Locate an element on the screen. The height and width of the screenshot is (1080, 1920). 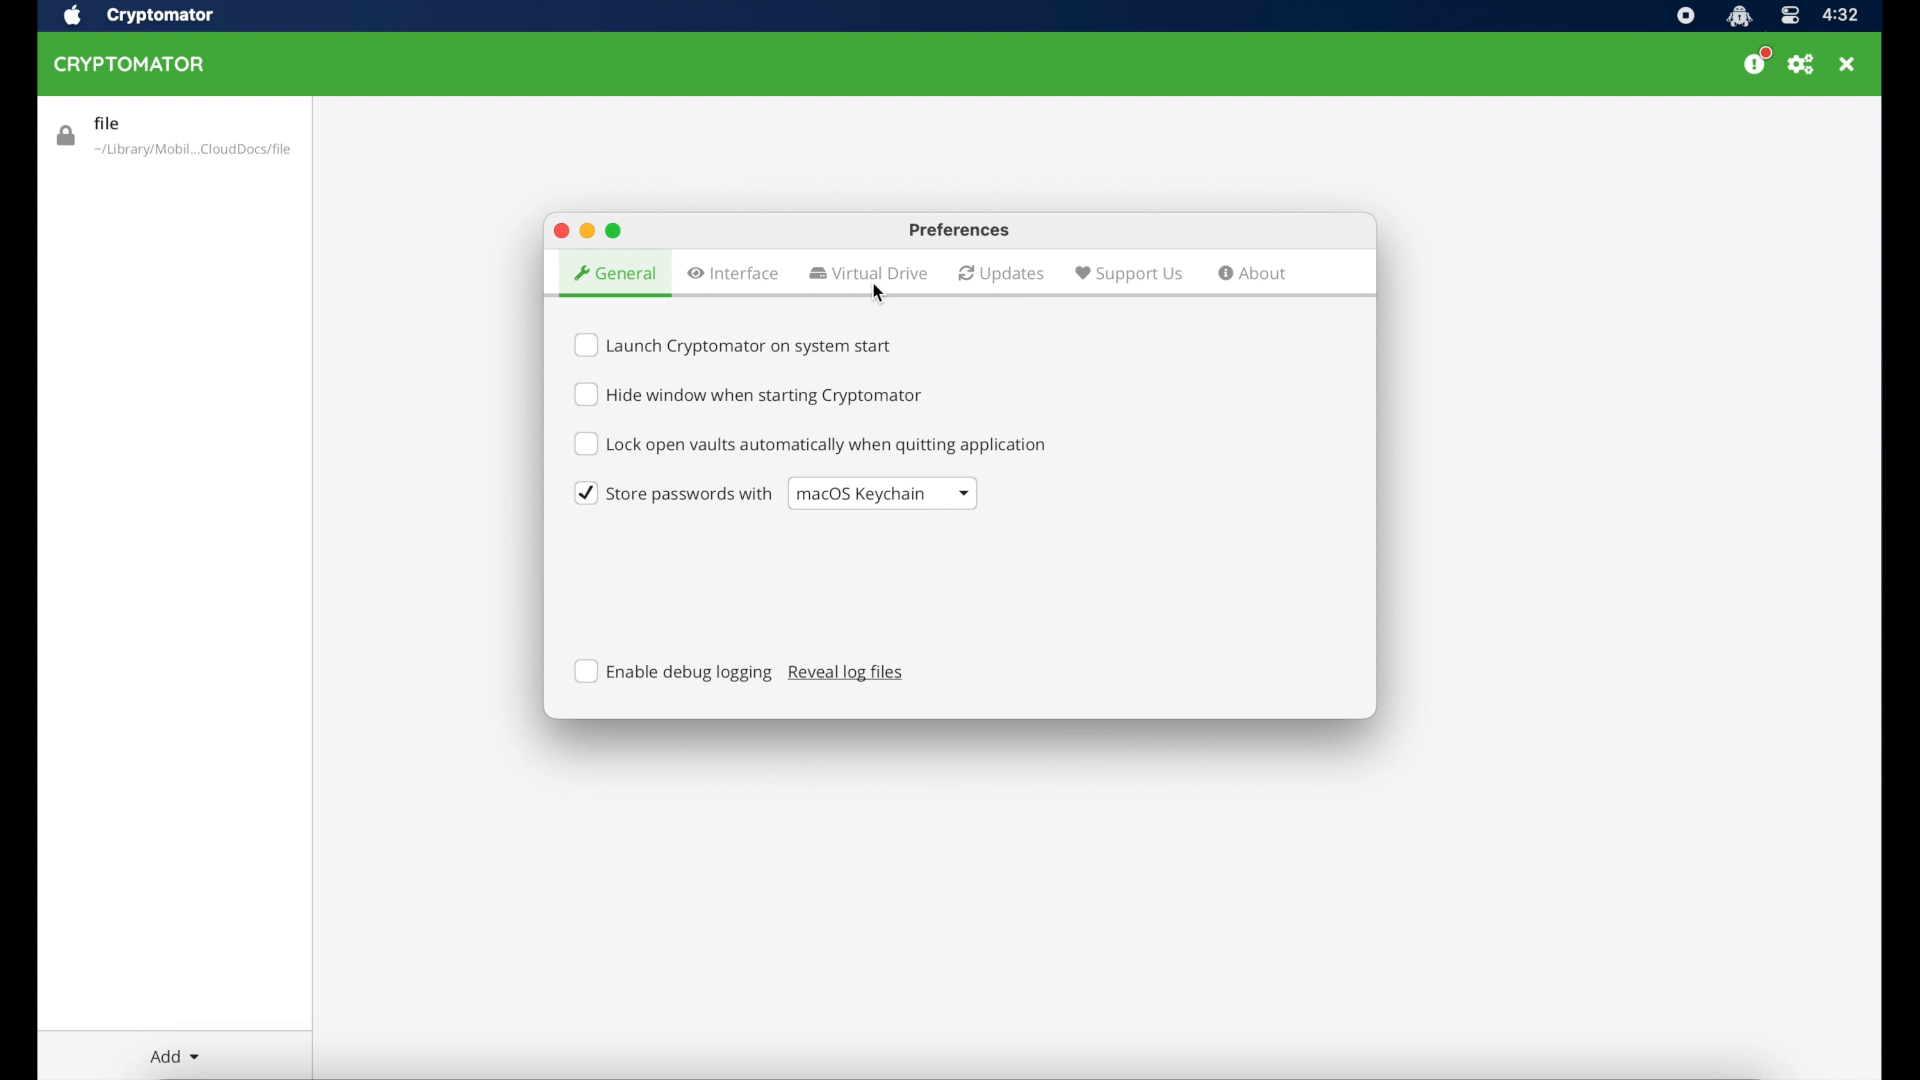
about is located at coordinates (1253, 273).